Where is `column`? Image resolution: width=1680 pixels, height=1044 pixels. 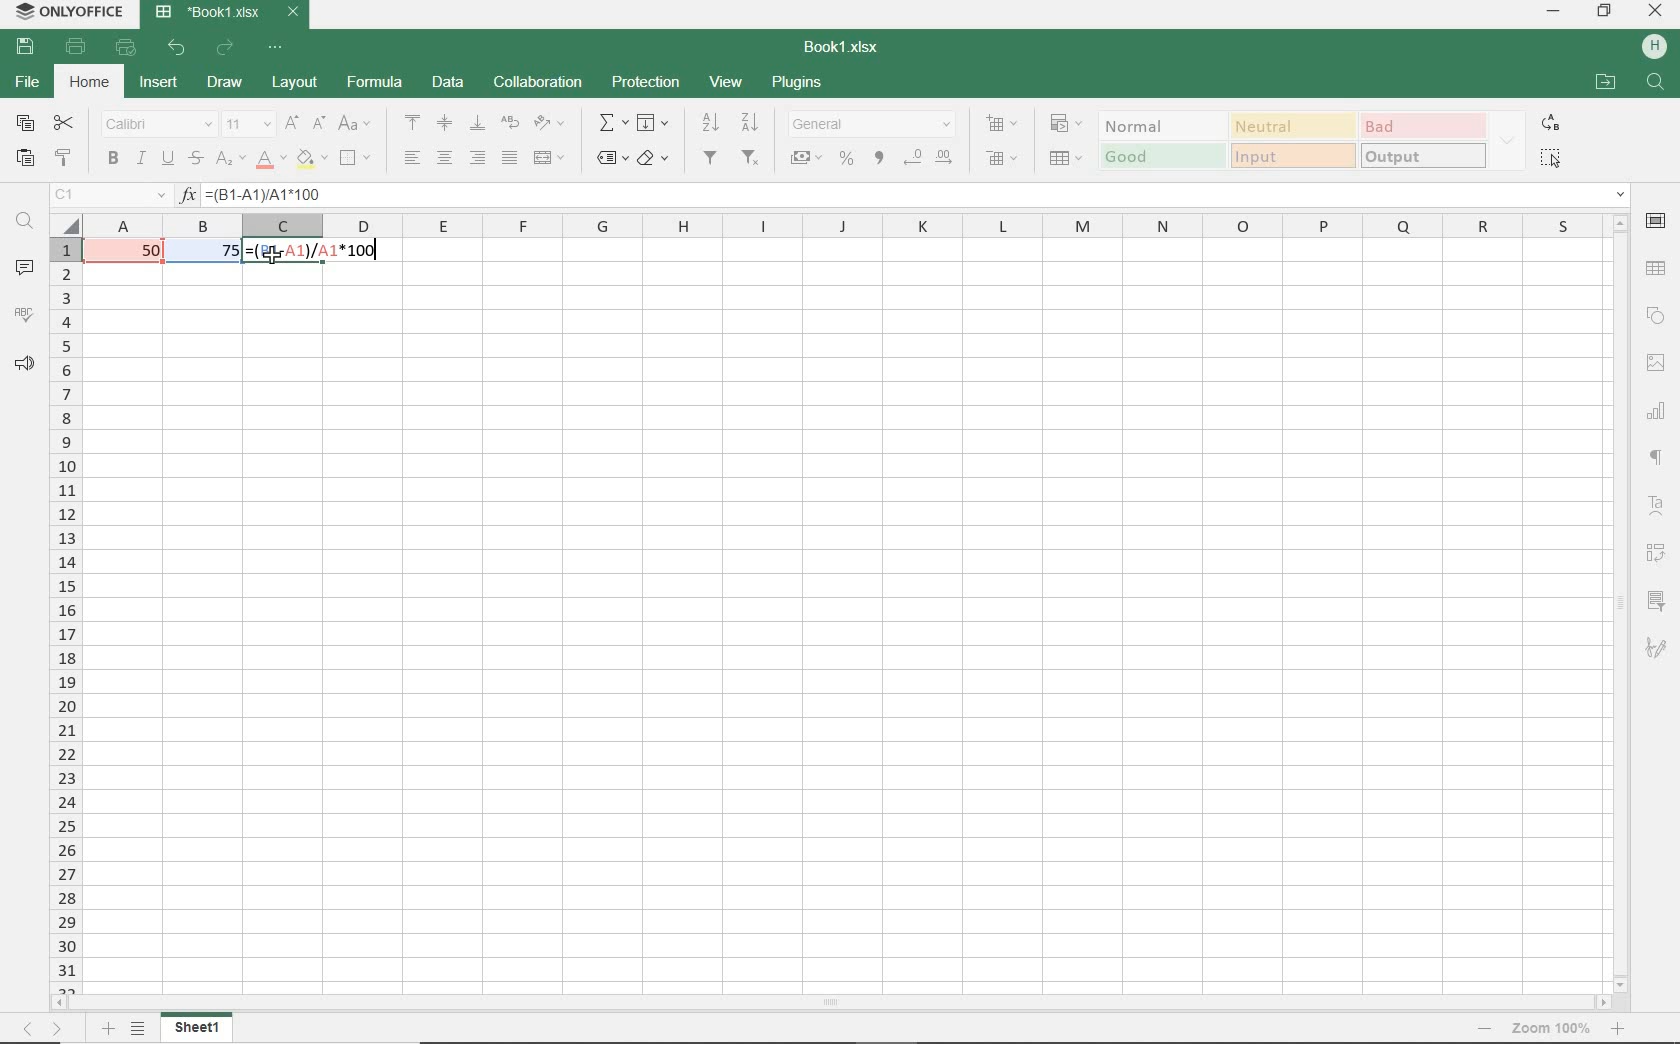 column is located at coordinates (851, 225).